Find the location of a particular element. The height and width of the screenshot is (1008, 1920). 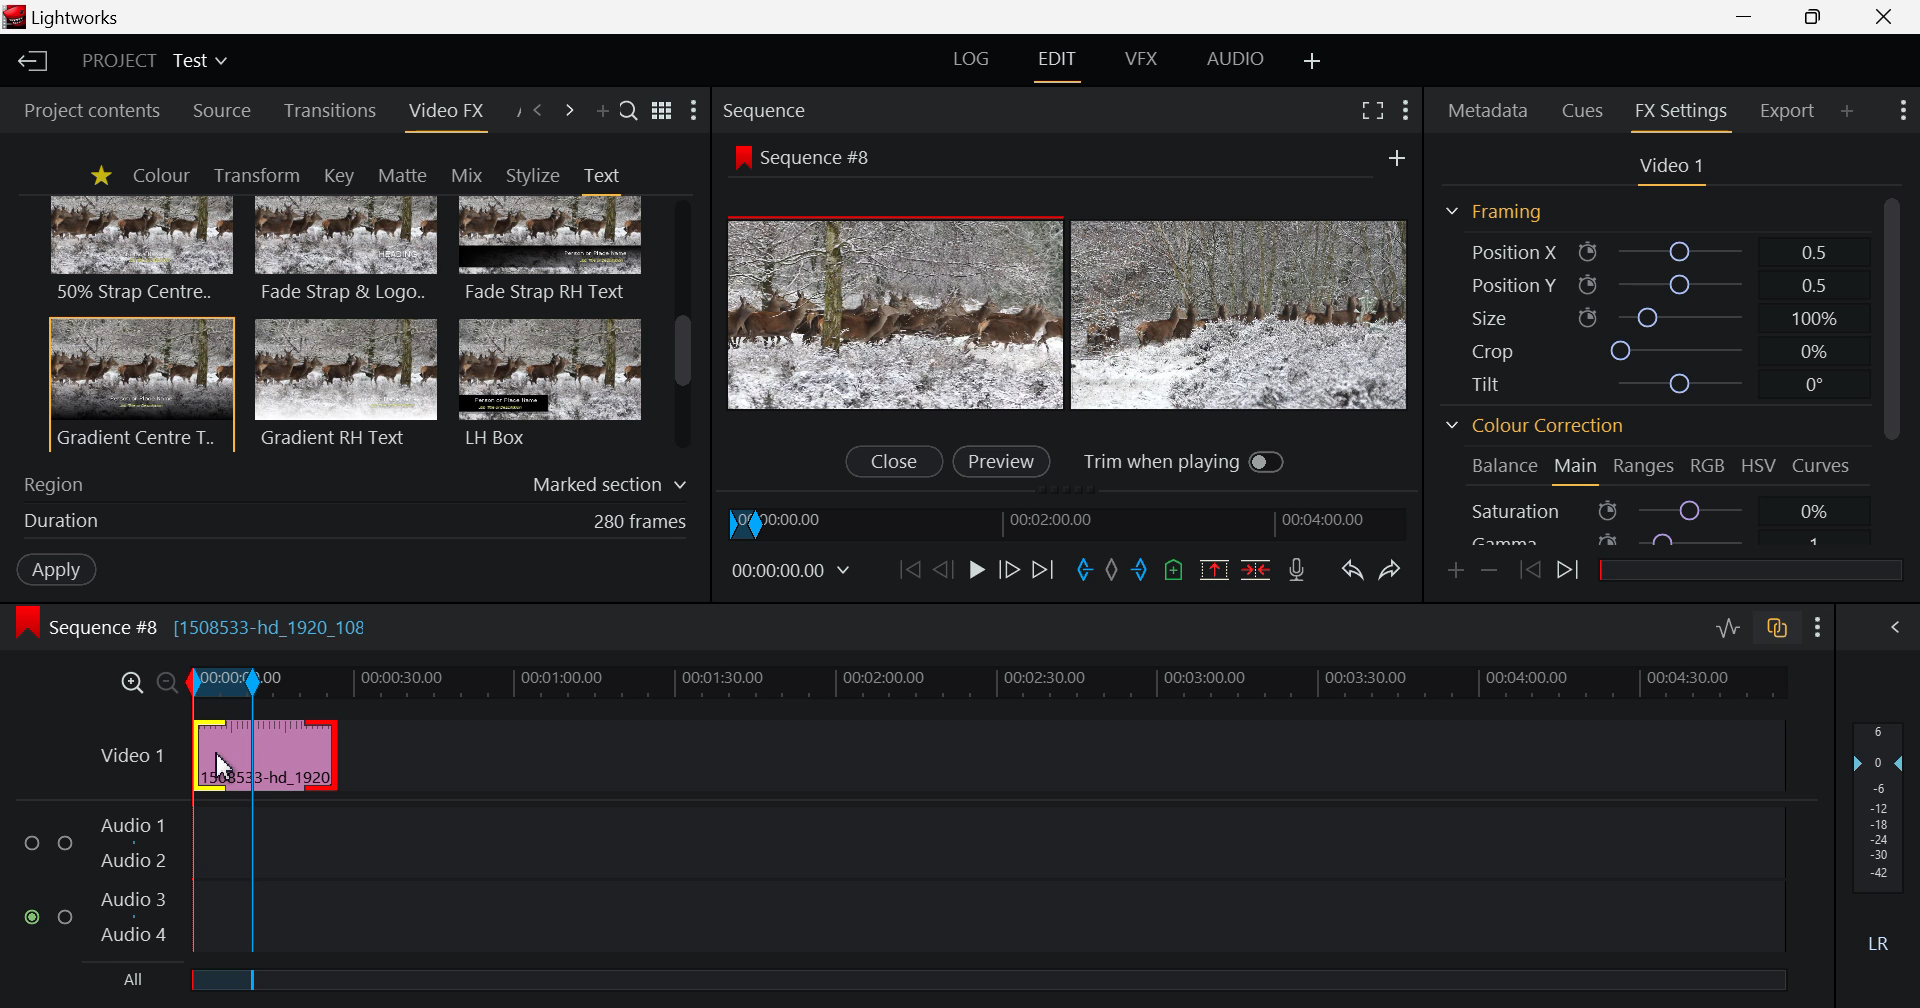

EDIT Layout is located at coordinates (1061, 61).